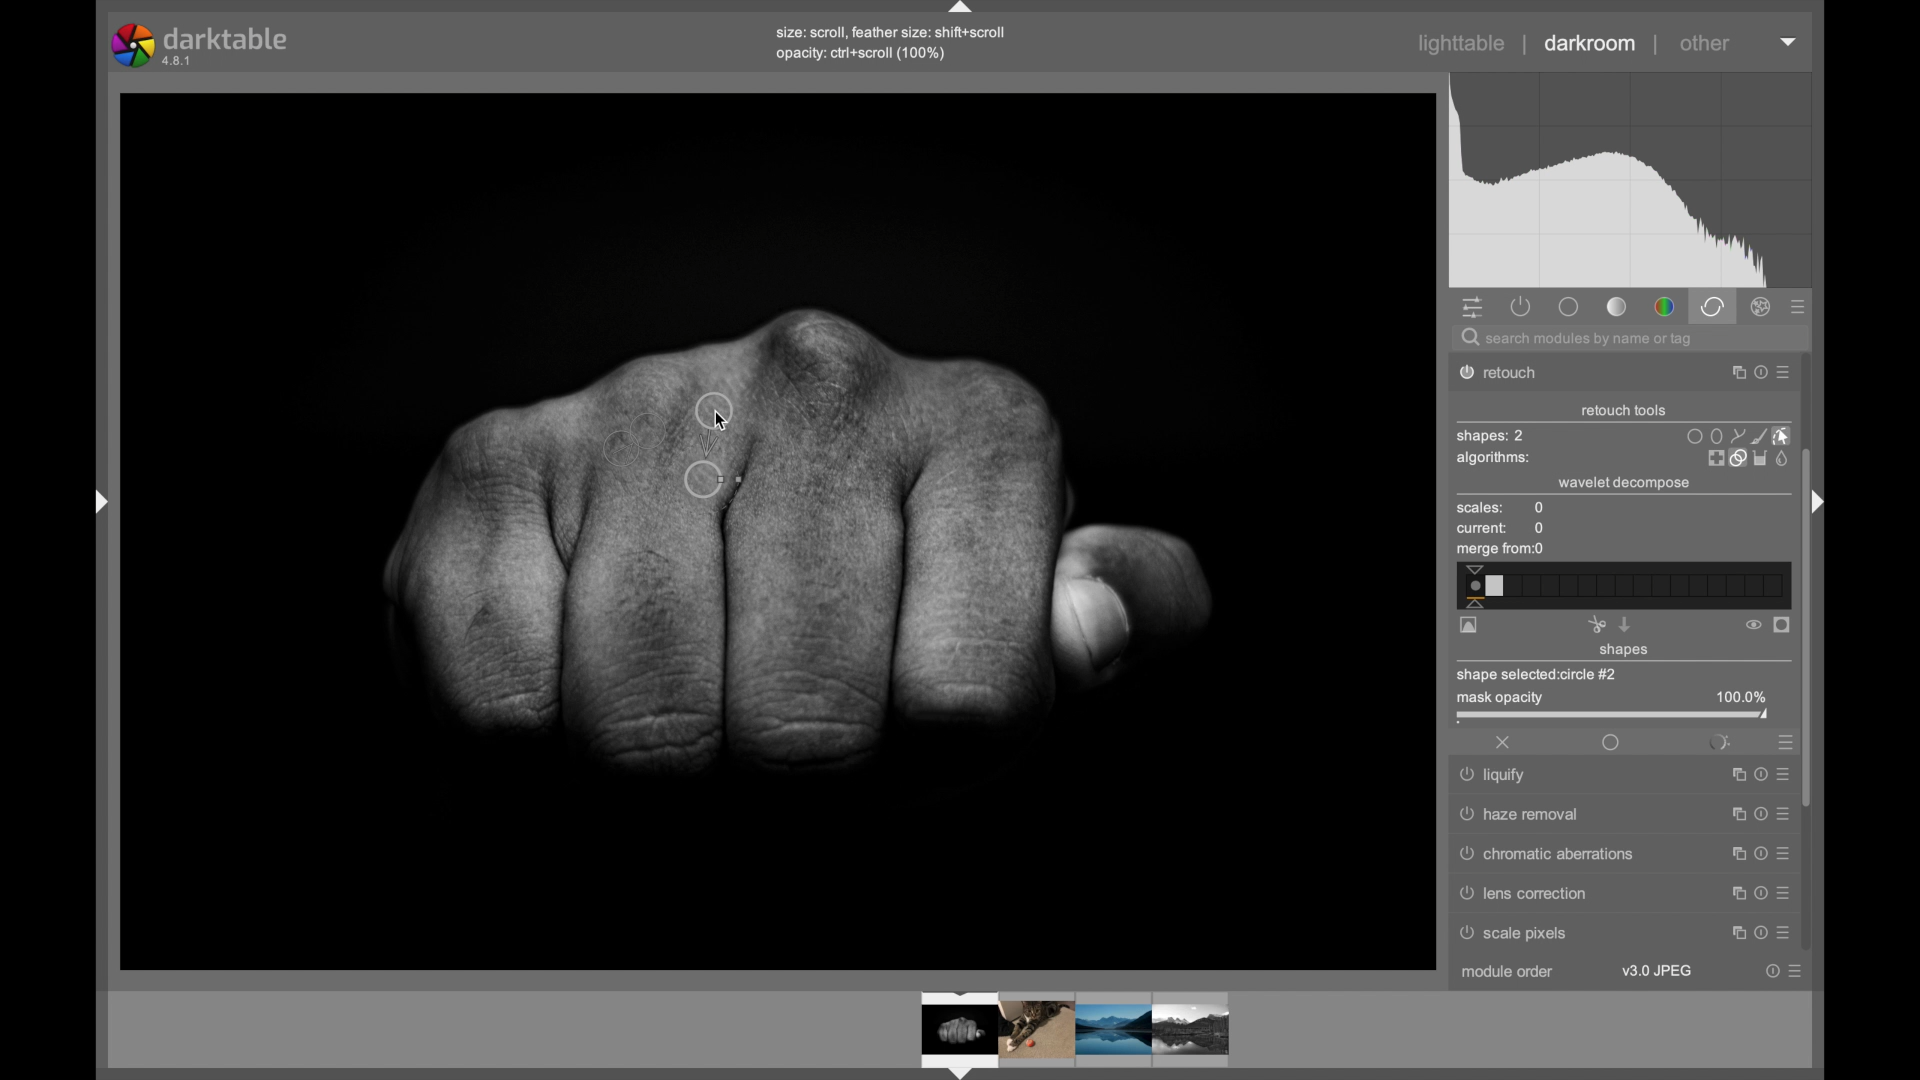 This screenshot has width=1920, height=1080. I want to click on tone, so click(1618, 307).